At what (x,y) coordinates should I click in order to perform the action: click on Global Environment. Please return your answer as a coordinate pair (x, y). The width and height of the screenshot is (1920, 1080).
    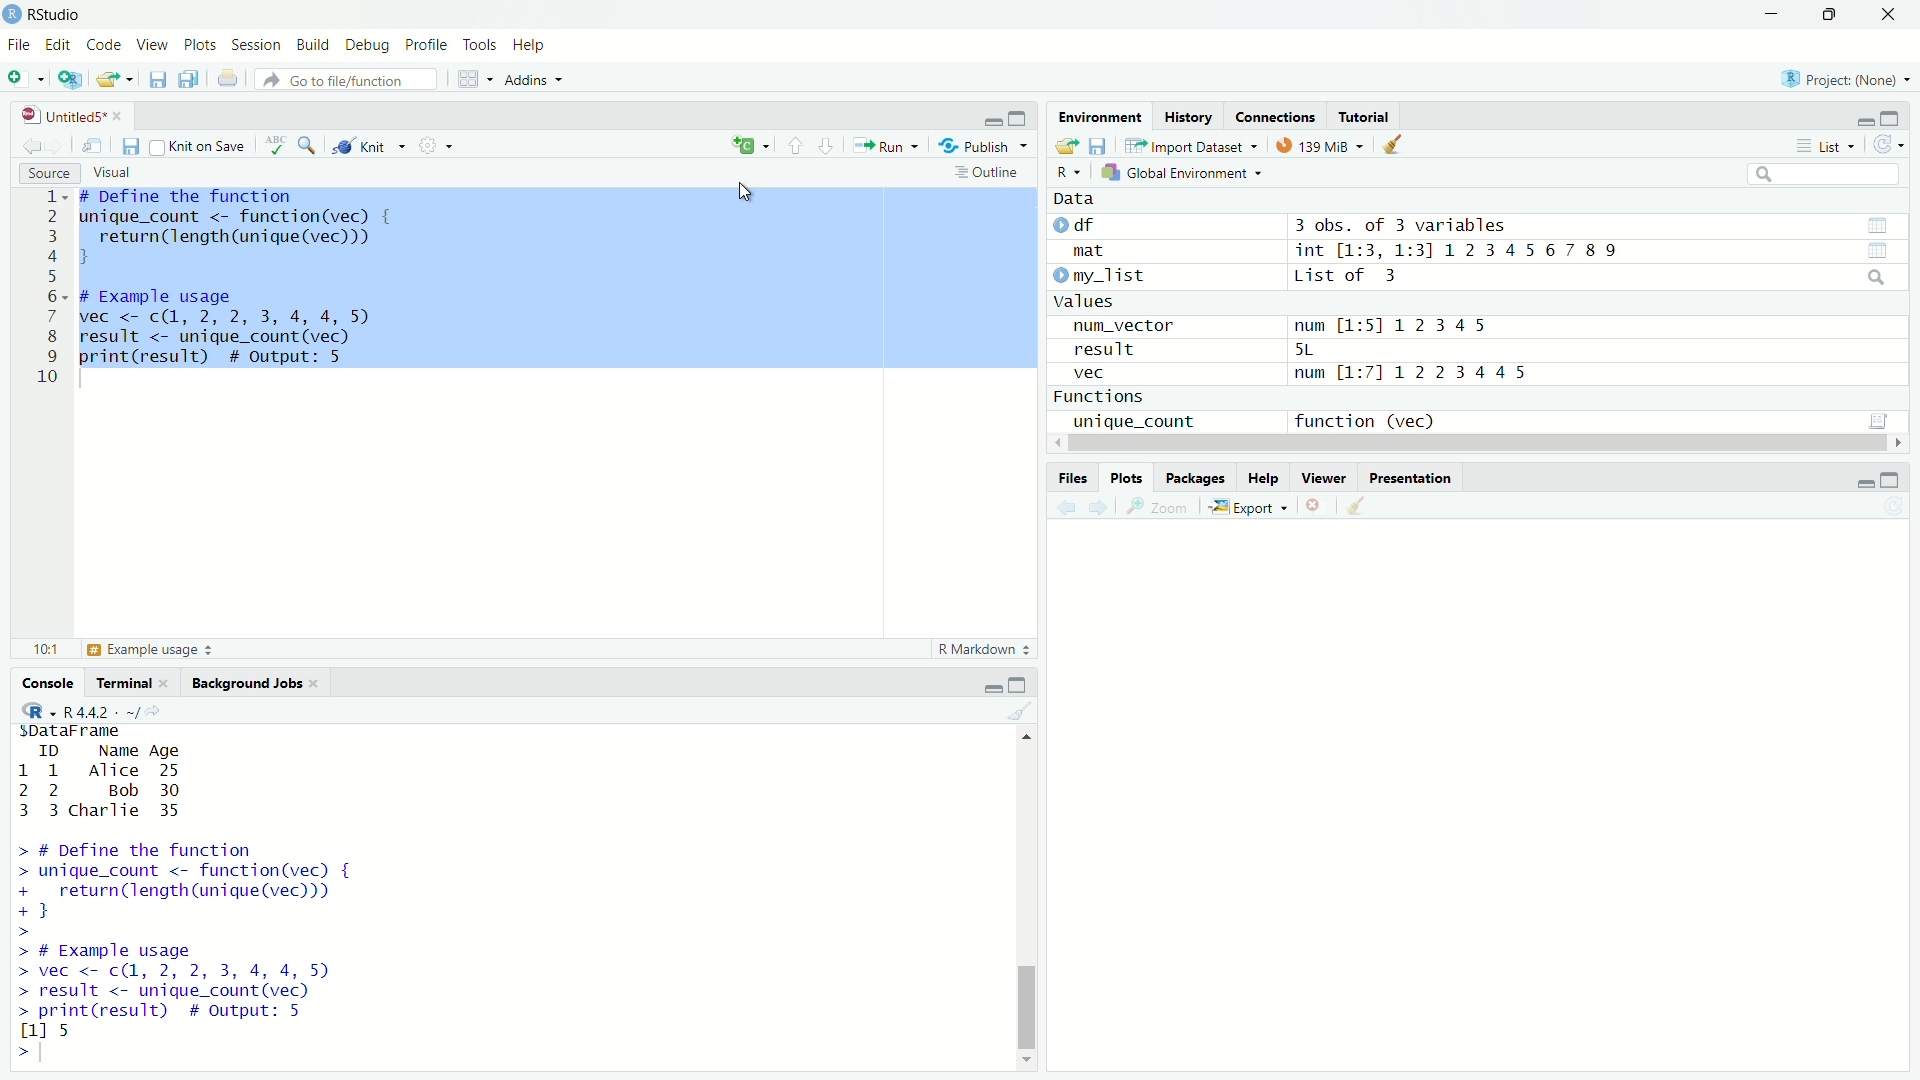
    Looking at the image, I should click on (1180, 173).